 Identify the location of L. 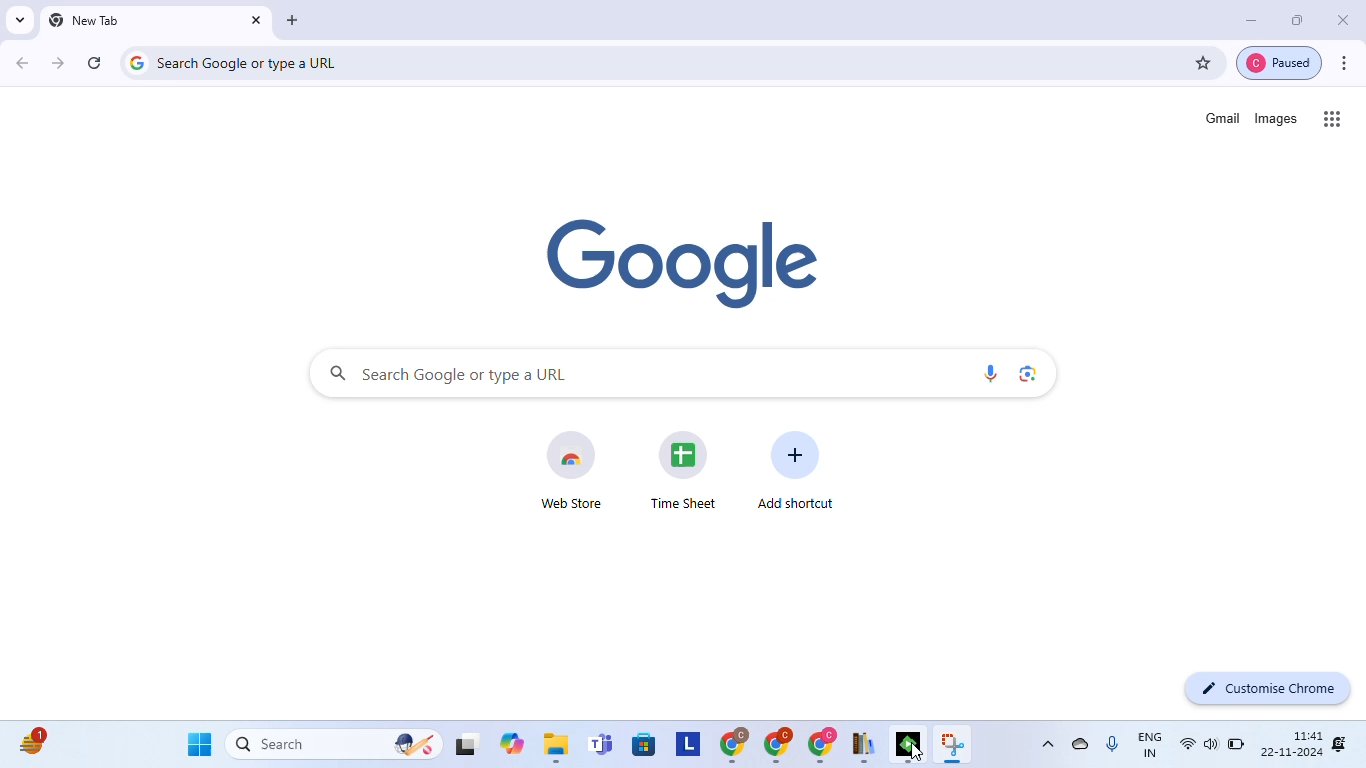
(688, 743).